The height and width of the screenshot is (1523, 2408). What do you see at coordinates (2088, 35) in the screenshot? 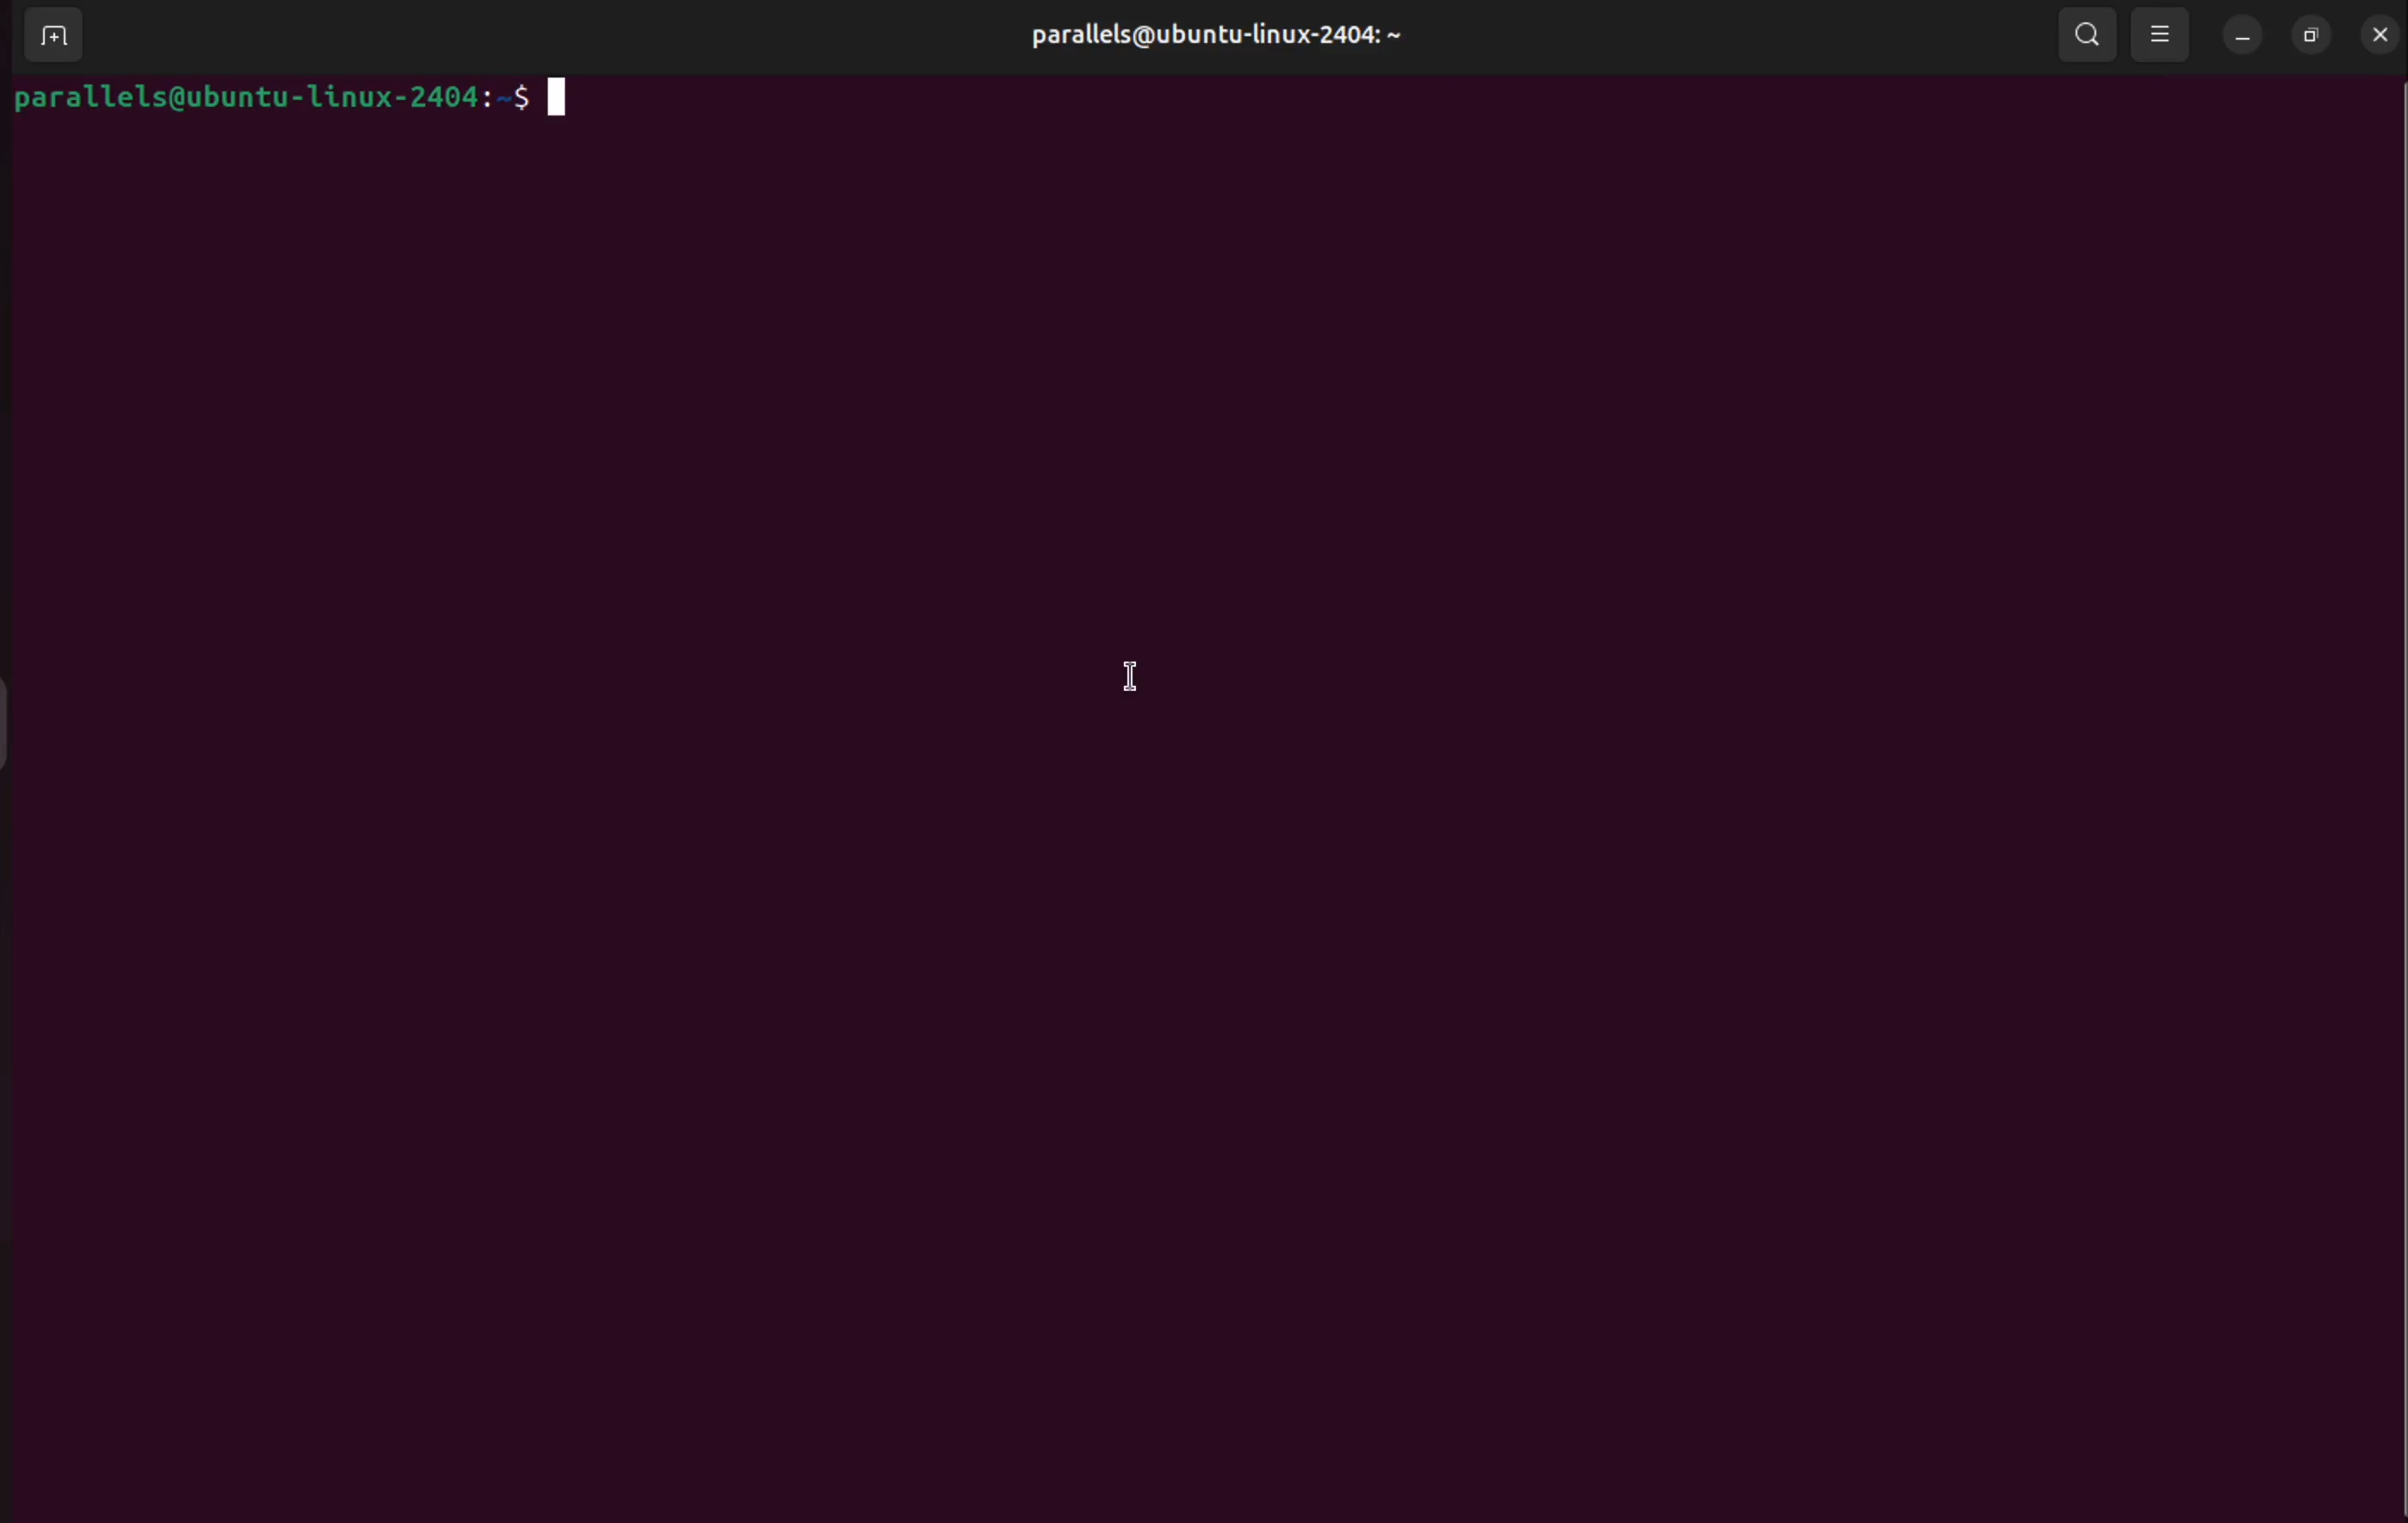
I see `search` at bounding box center [2088, 35].